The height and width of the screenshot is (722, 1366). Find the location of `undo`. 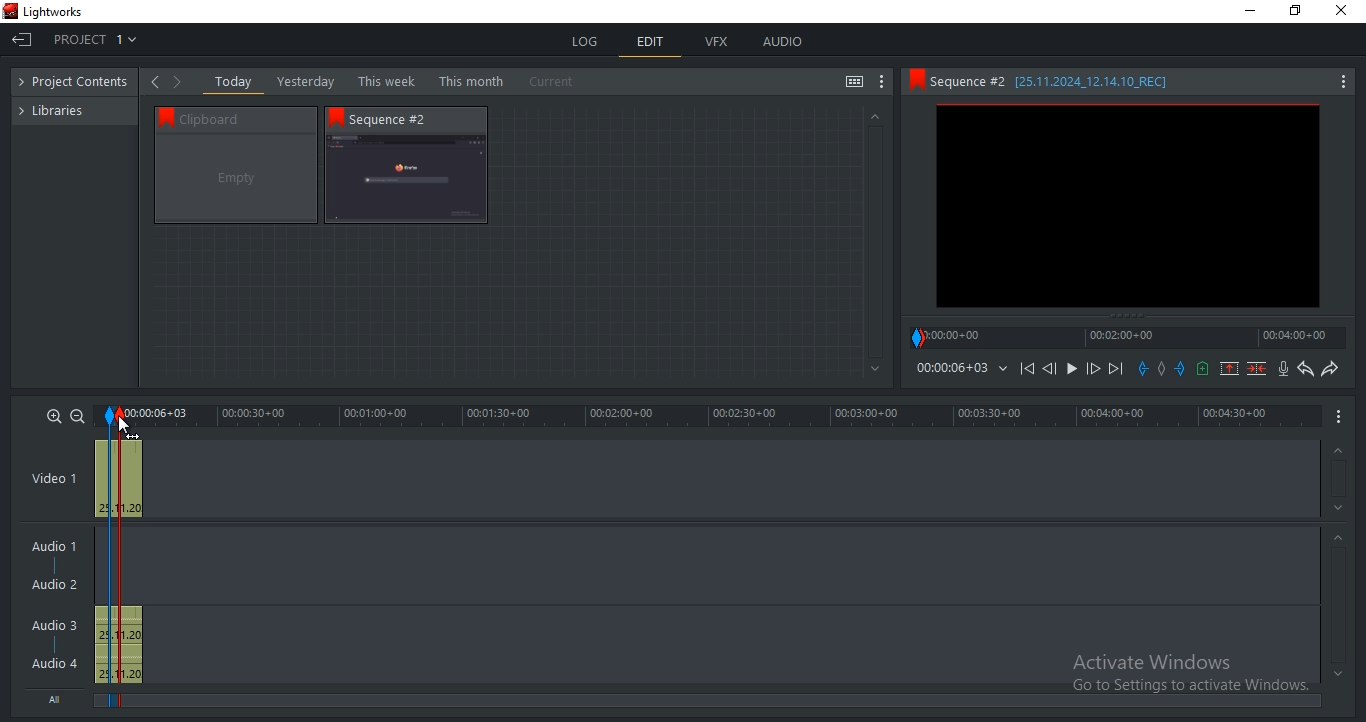

undo is located at coordinates (1306, 369).